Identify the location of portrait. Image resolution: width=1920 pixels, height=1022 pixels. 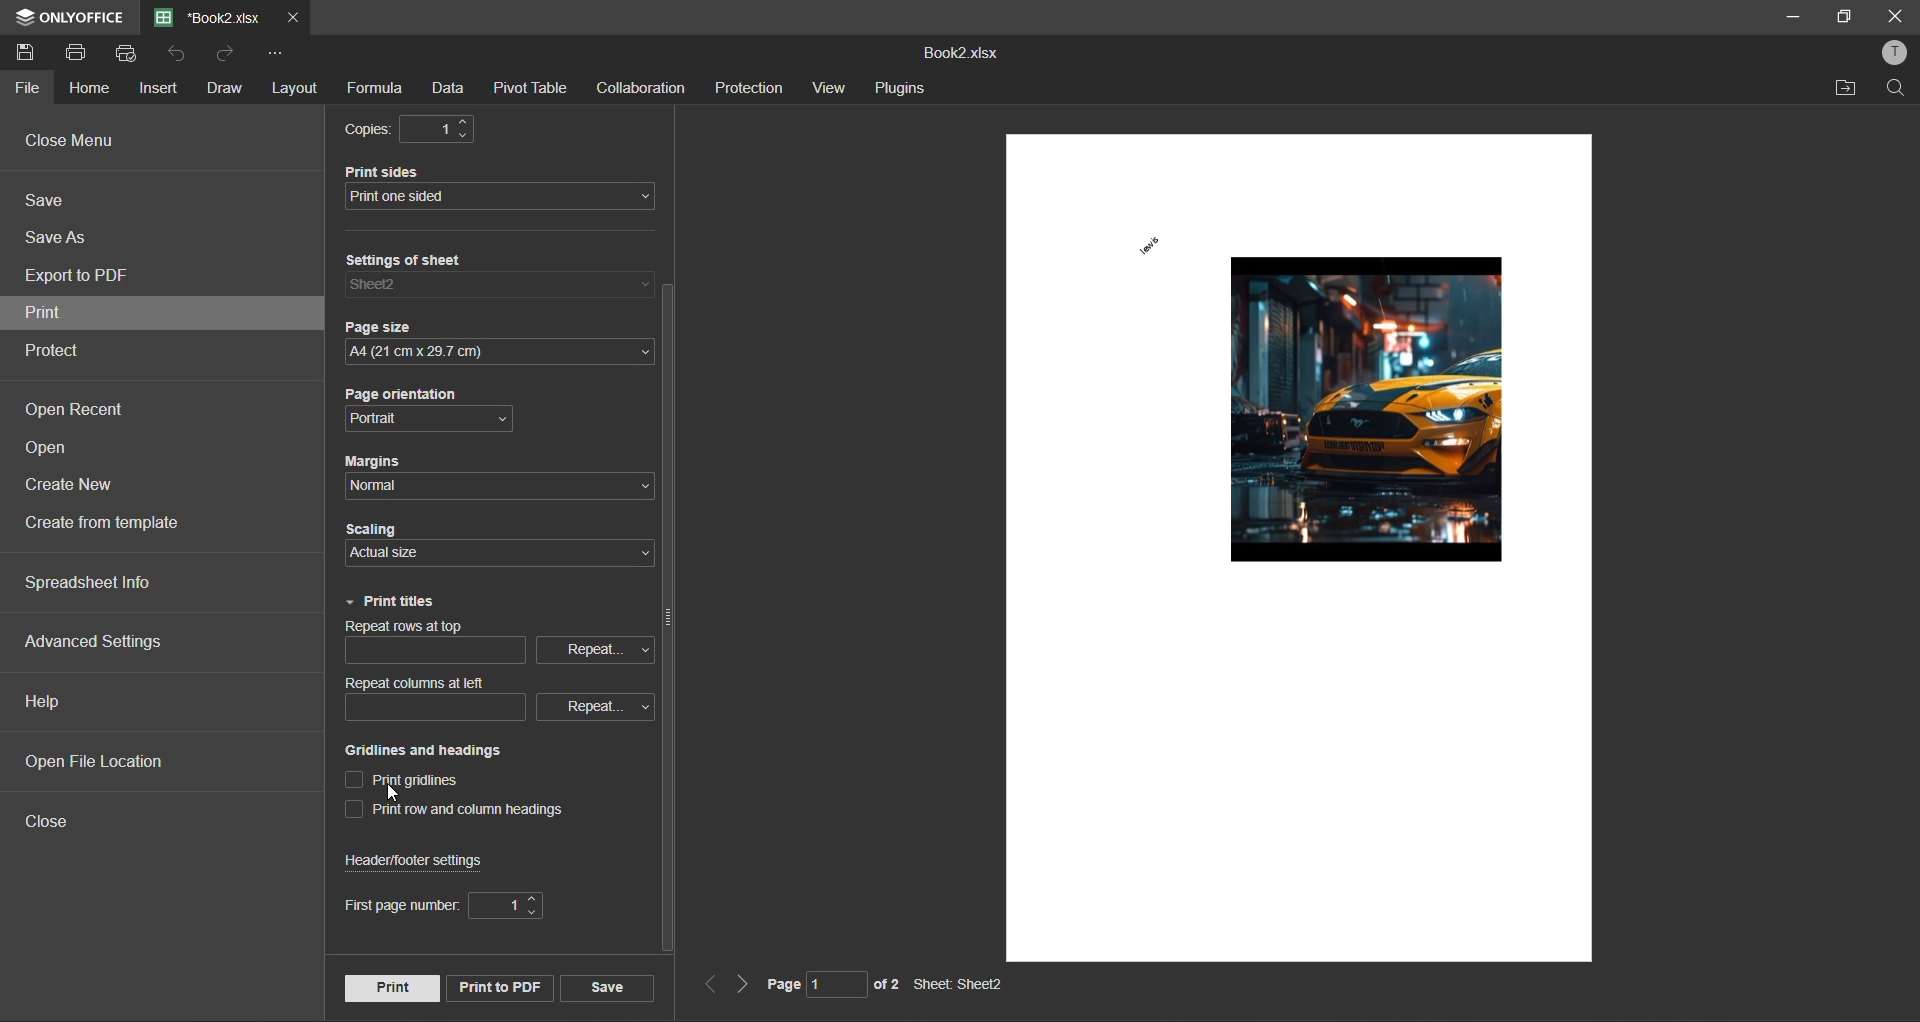
(388, 420).